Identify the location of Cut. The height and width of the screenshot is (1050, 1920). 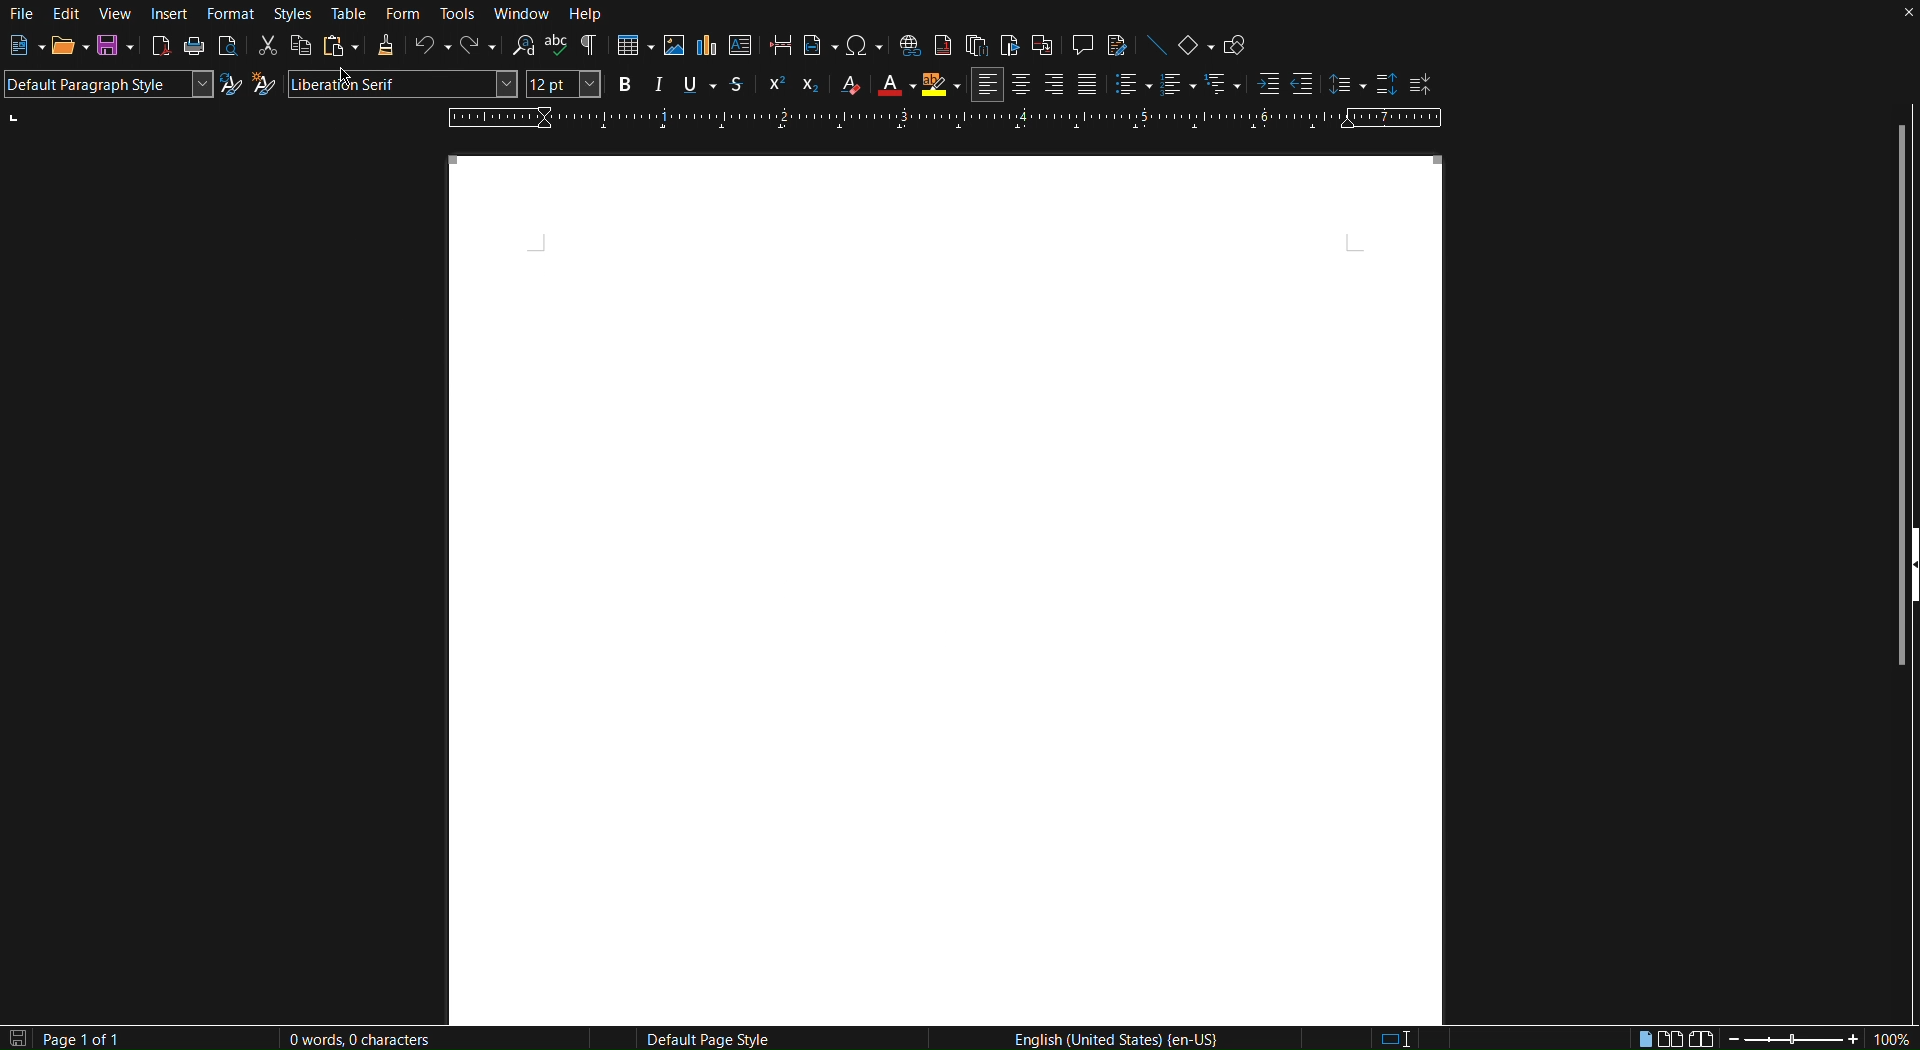
(265, 48).